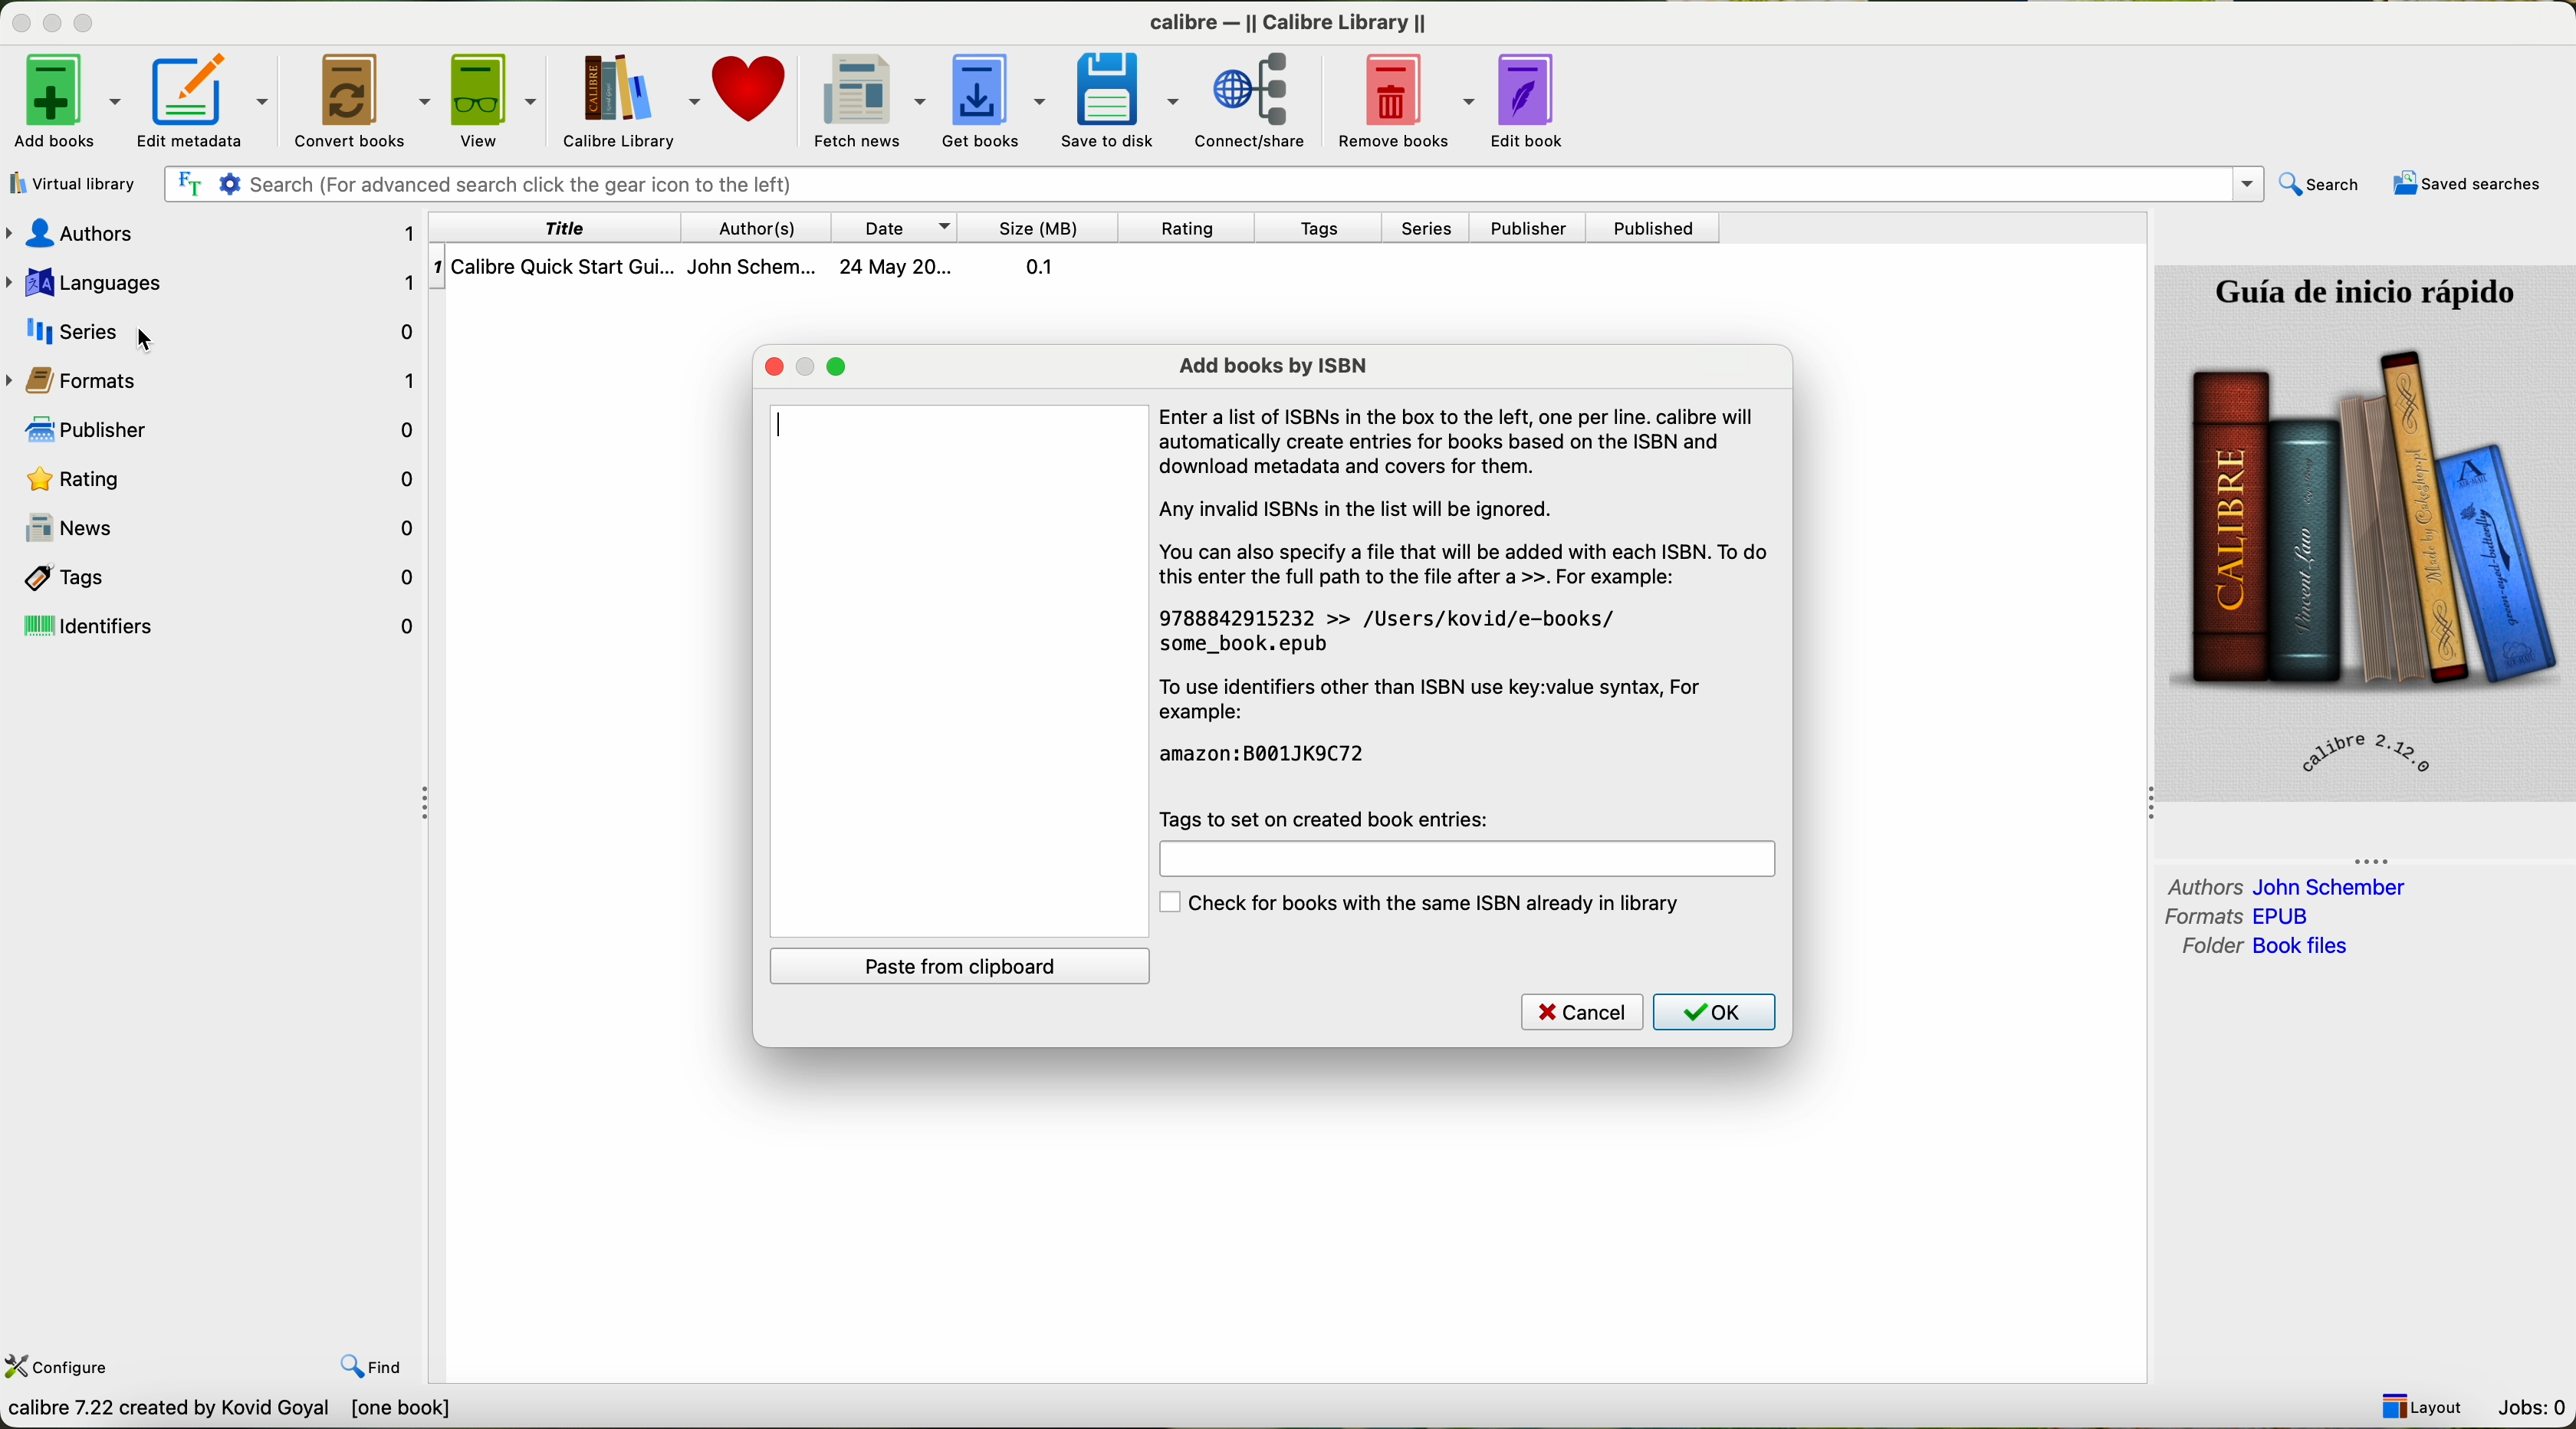 This screenshot has height=1429, width=2576. I want to click on close window, so click(776, 366).